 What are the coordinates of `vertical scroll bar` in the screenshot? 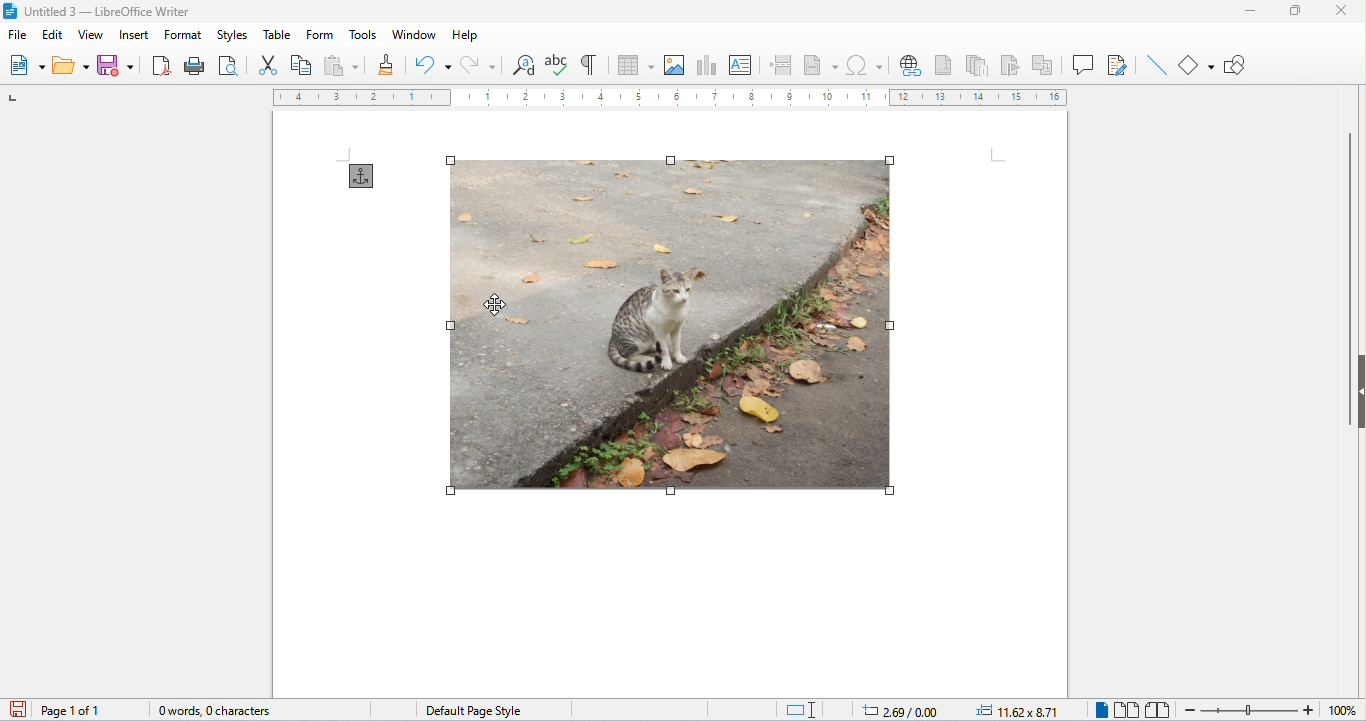 It's located at (1347, 276).